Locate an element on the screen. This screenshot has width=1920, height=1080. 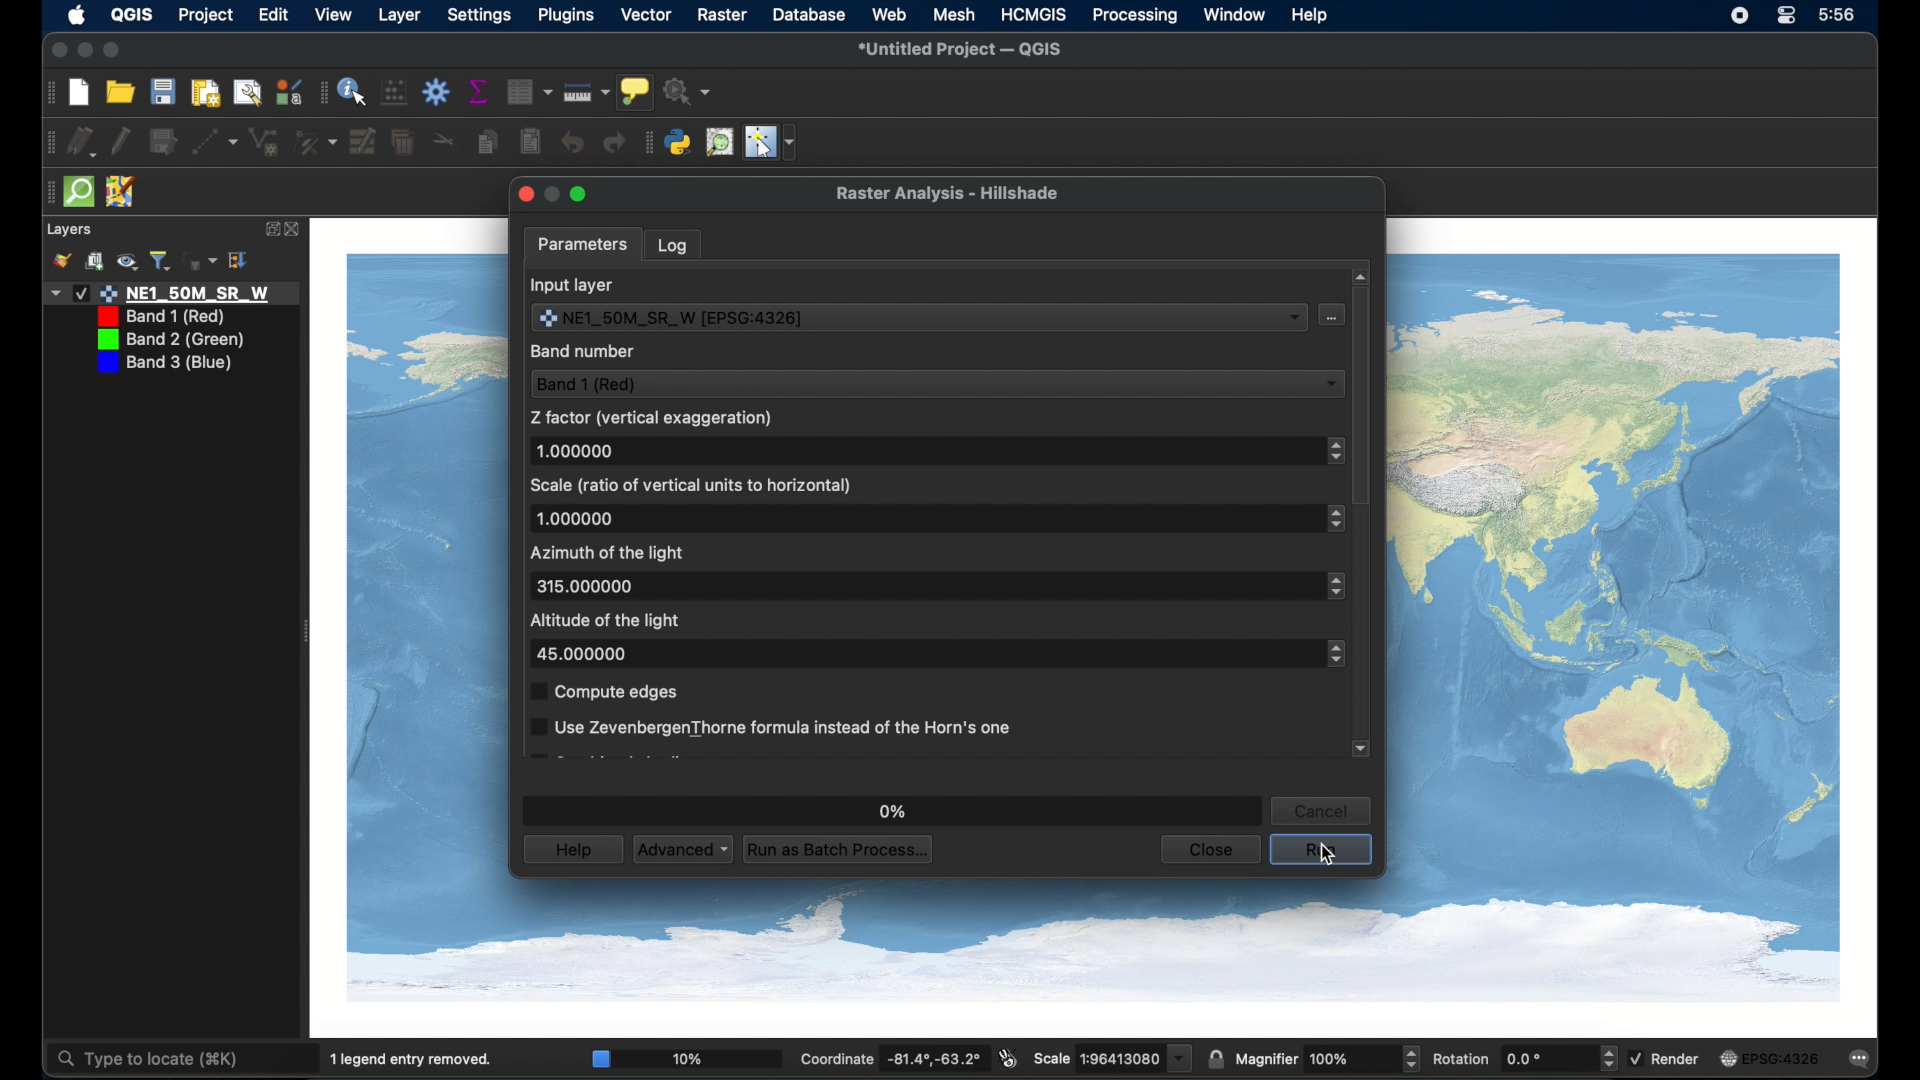
save is located at coordinates (162, 92).